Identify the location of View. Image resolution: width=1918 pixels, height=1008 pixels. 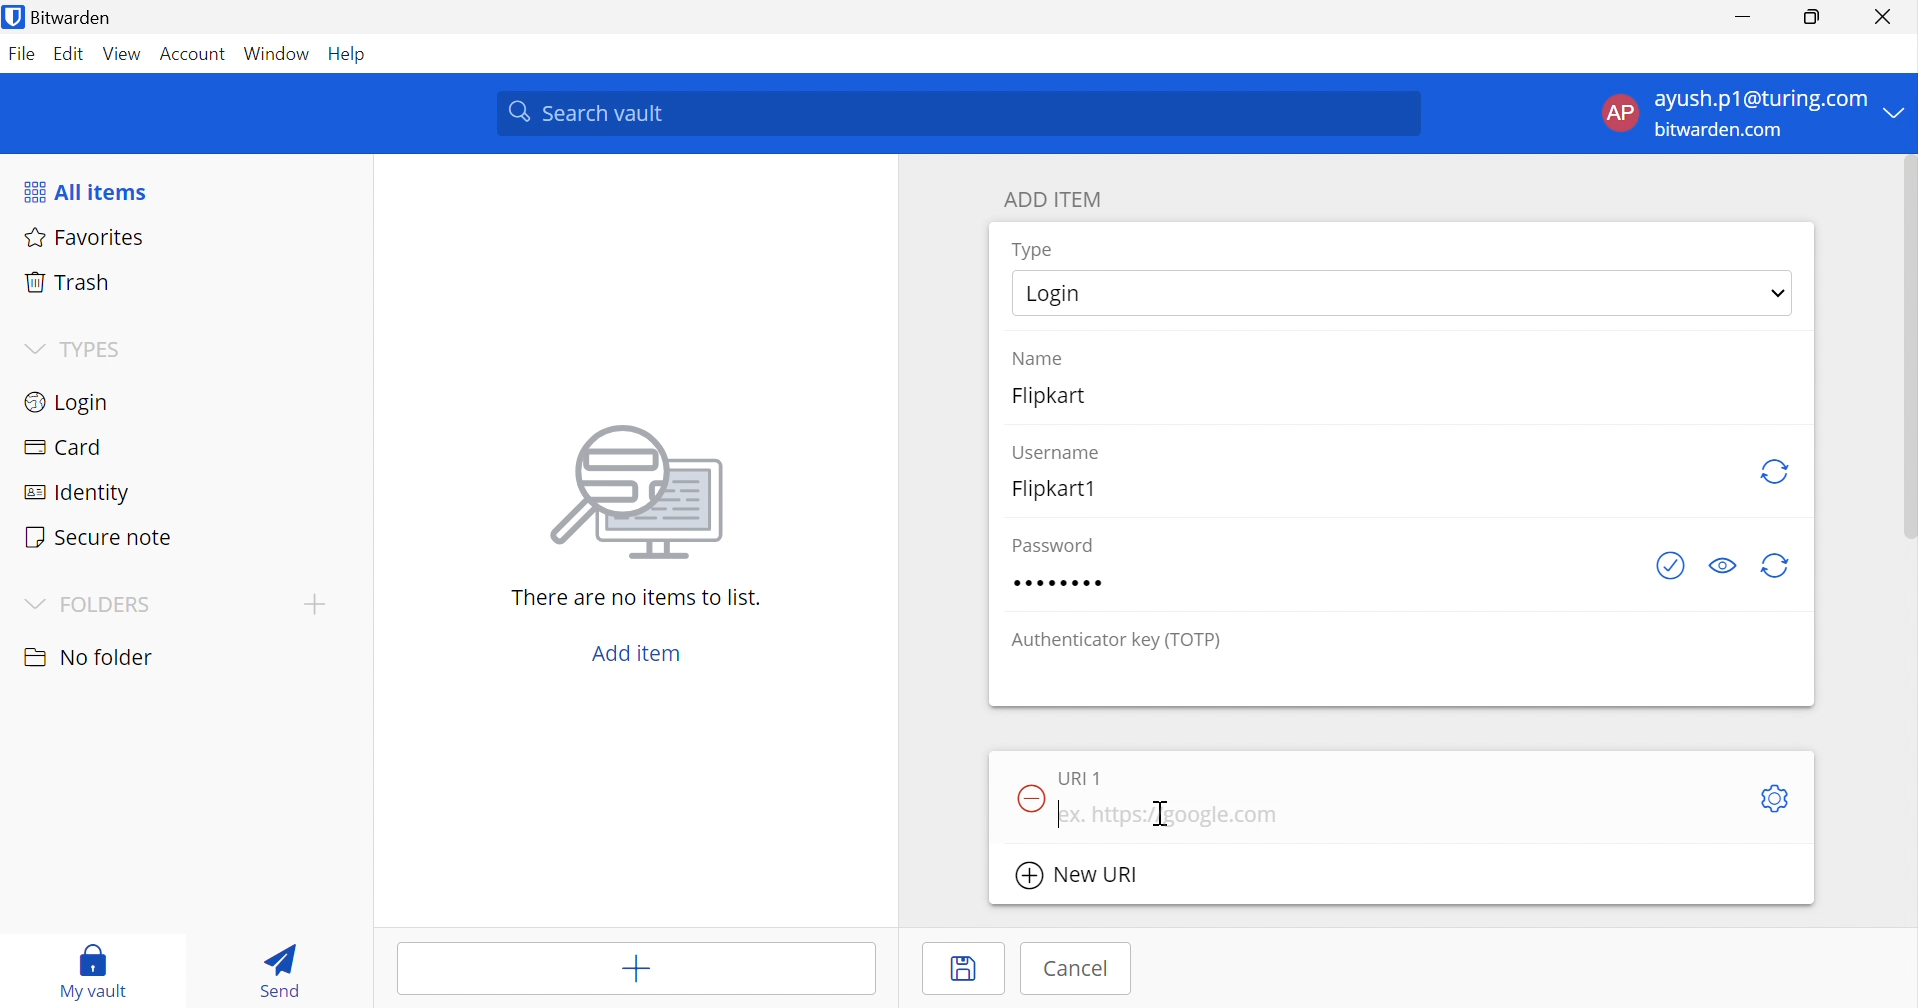
(119, 53).